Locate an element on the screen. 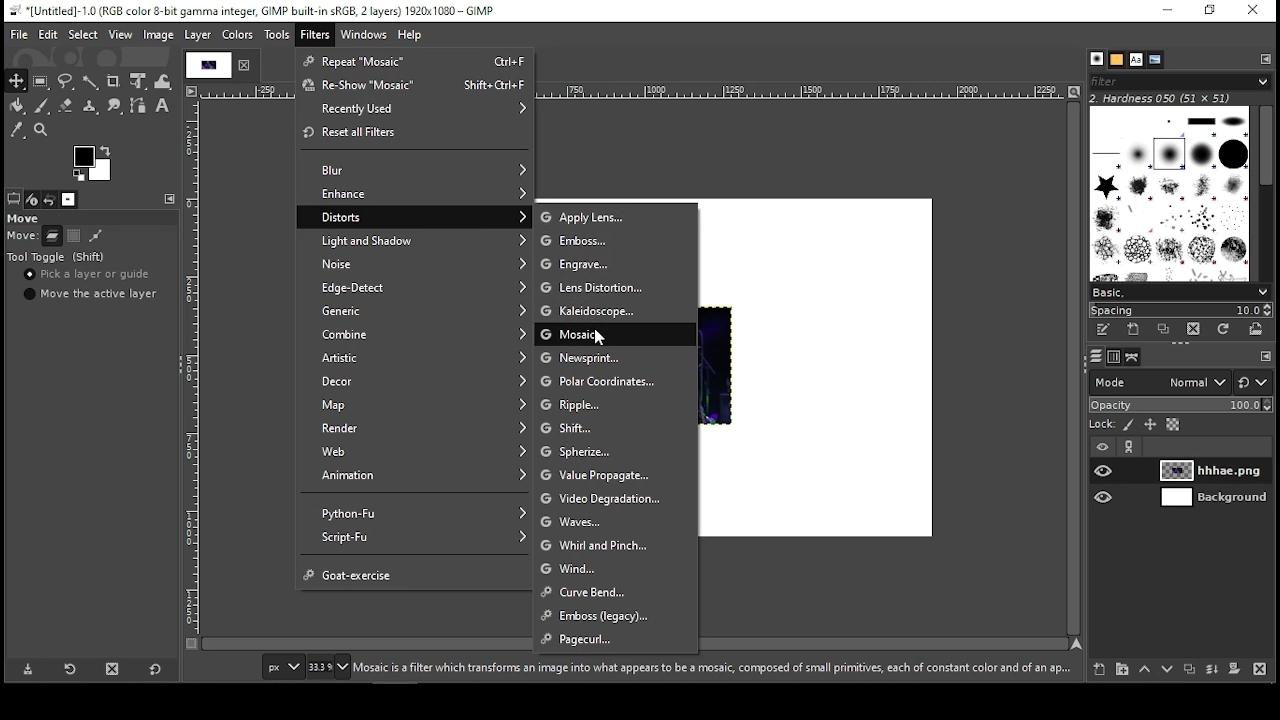  windows is located at coordinates (362, 35).